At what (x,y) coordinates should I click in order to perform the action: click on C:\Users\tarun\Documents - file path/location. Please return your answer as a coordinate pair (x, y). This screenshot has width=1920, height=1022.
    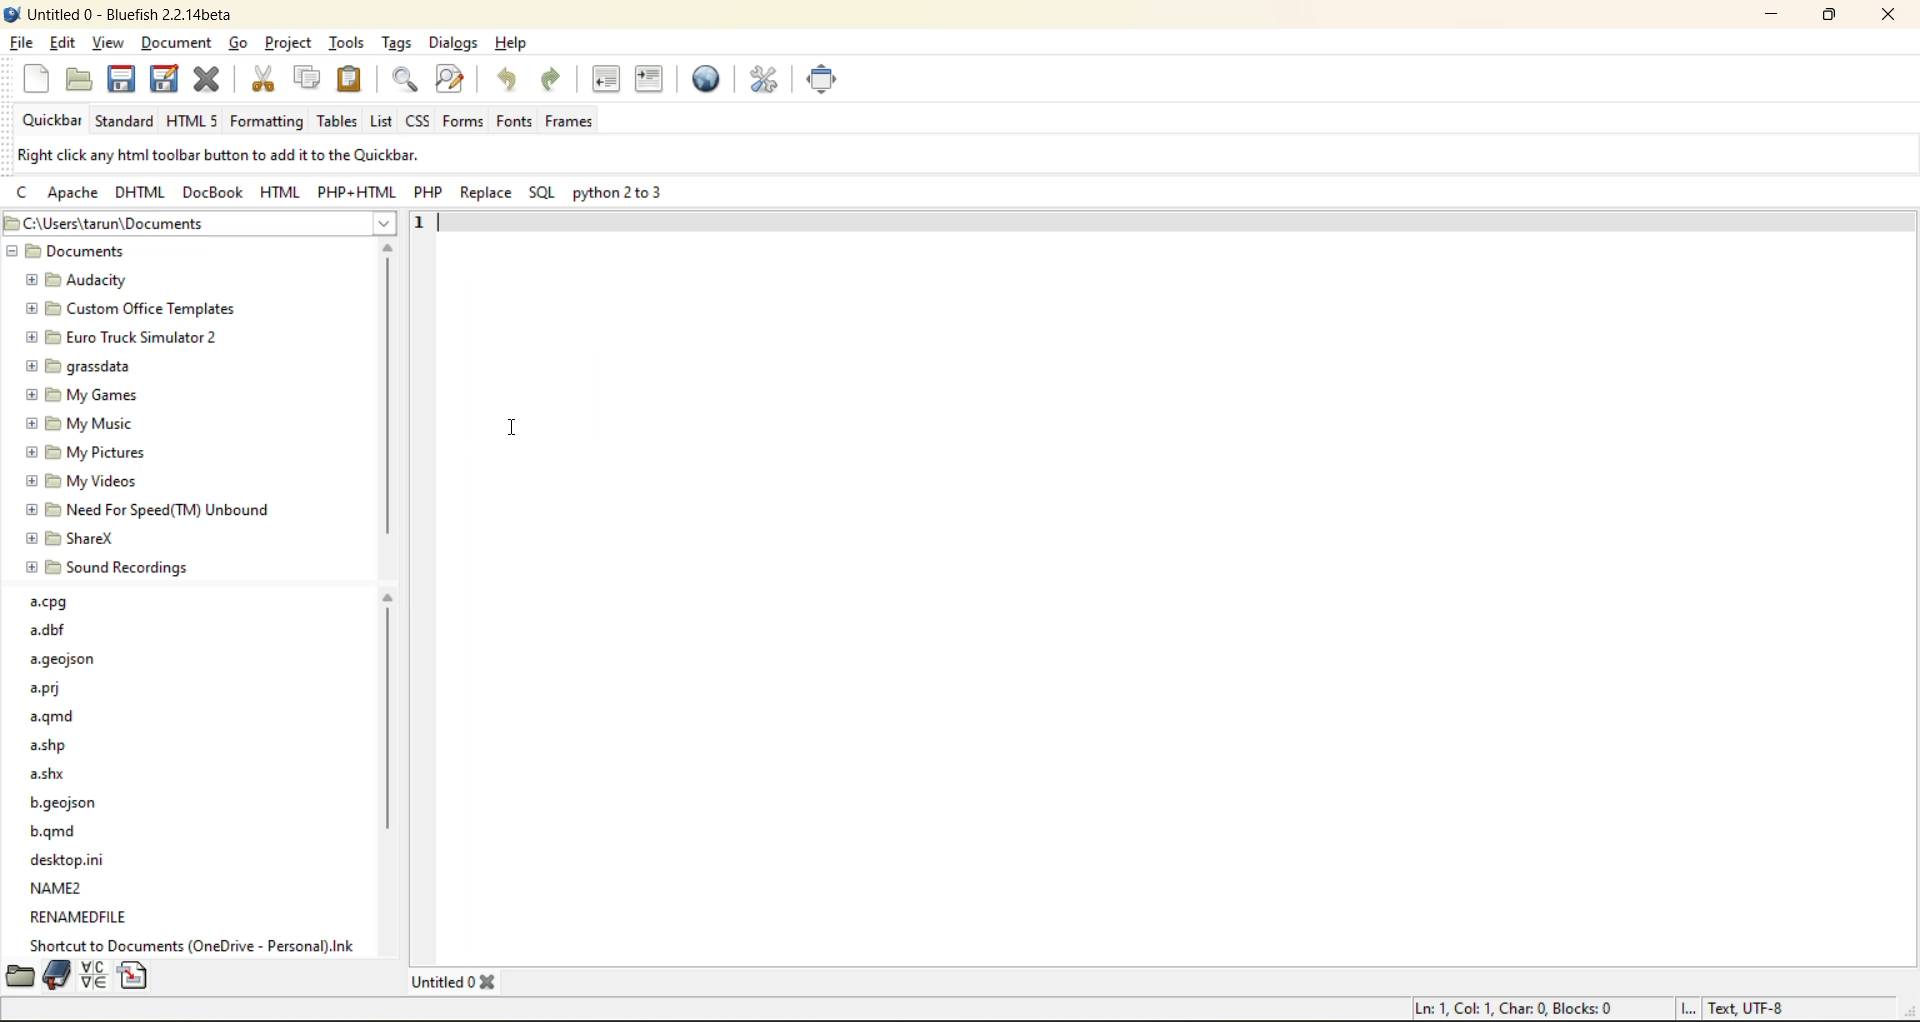
    Looking at the image, I should click on (126, 223).